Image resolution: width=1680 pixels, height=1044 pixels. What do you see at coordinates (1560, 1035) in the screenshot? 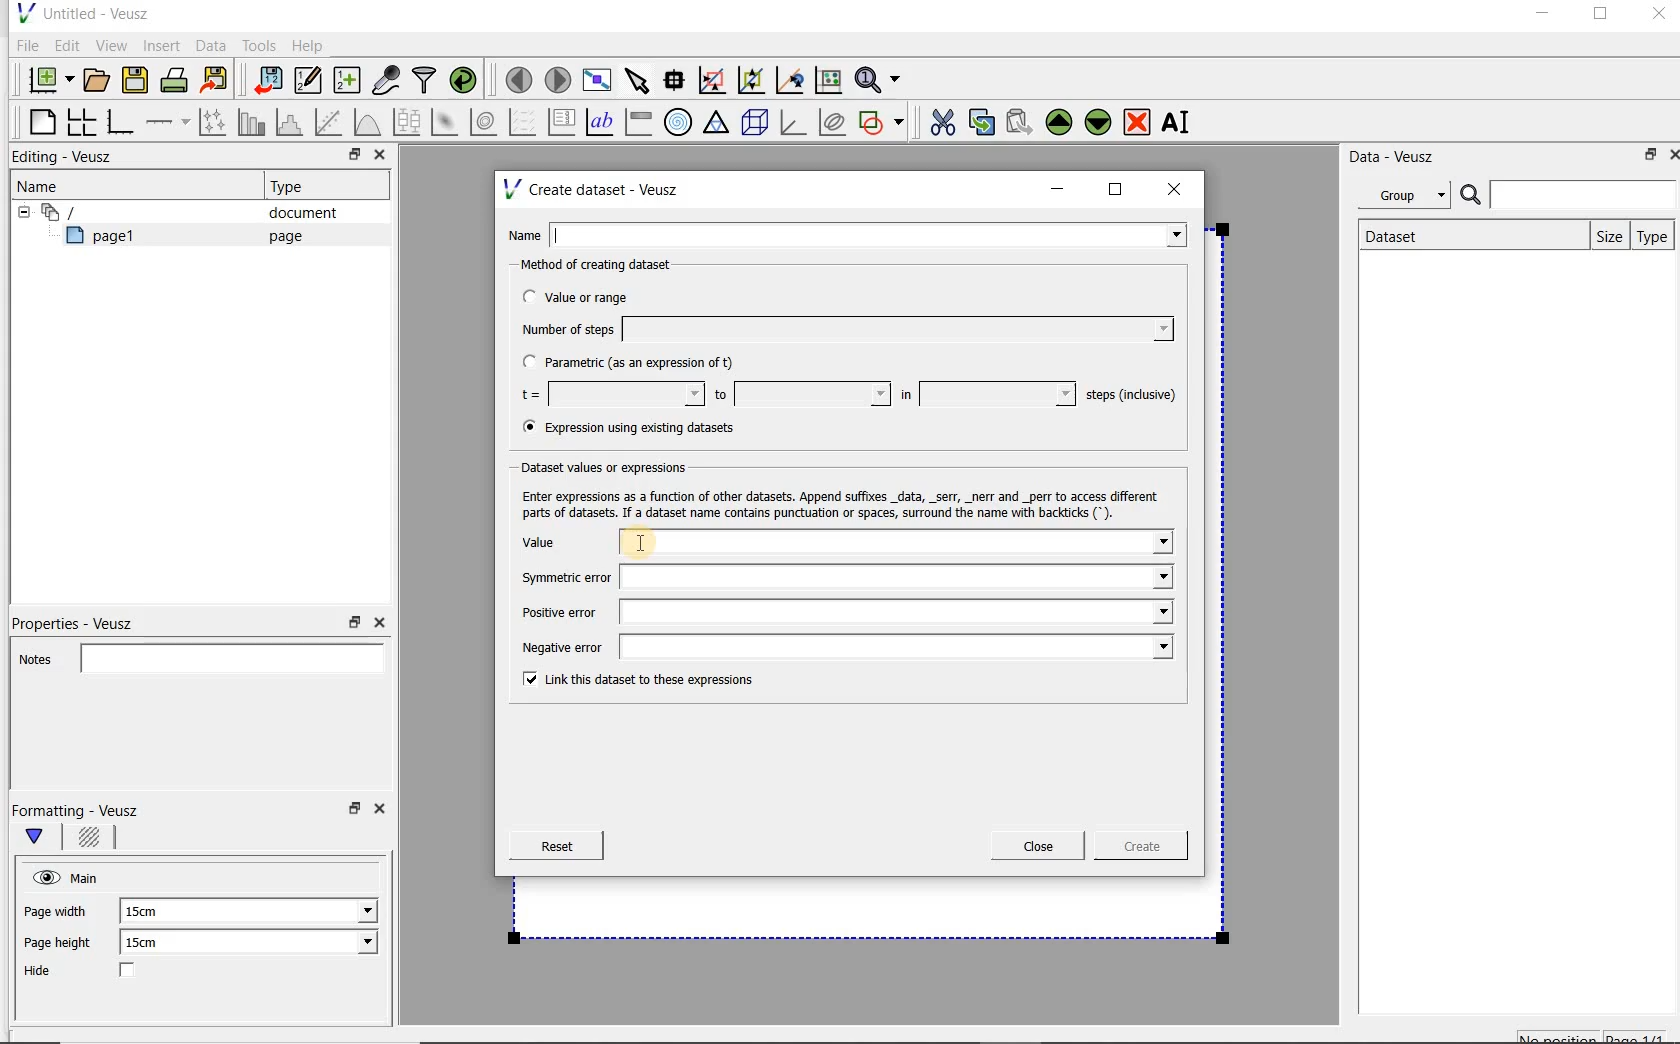
I see `No position` at bounding box center [1560, 1035].